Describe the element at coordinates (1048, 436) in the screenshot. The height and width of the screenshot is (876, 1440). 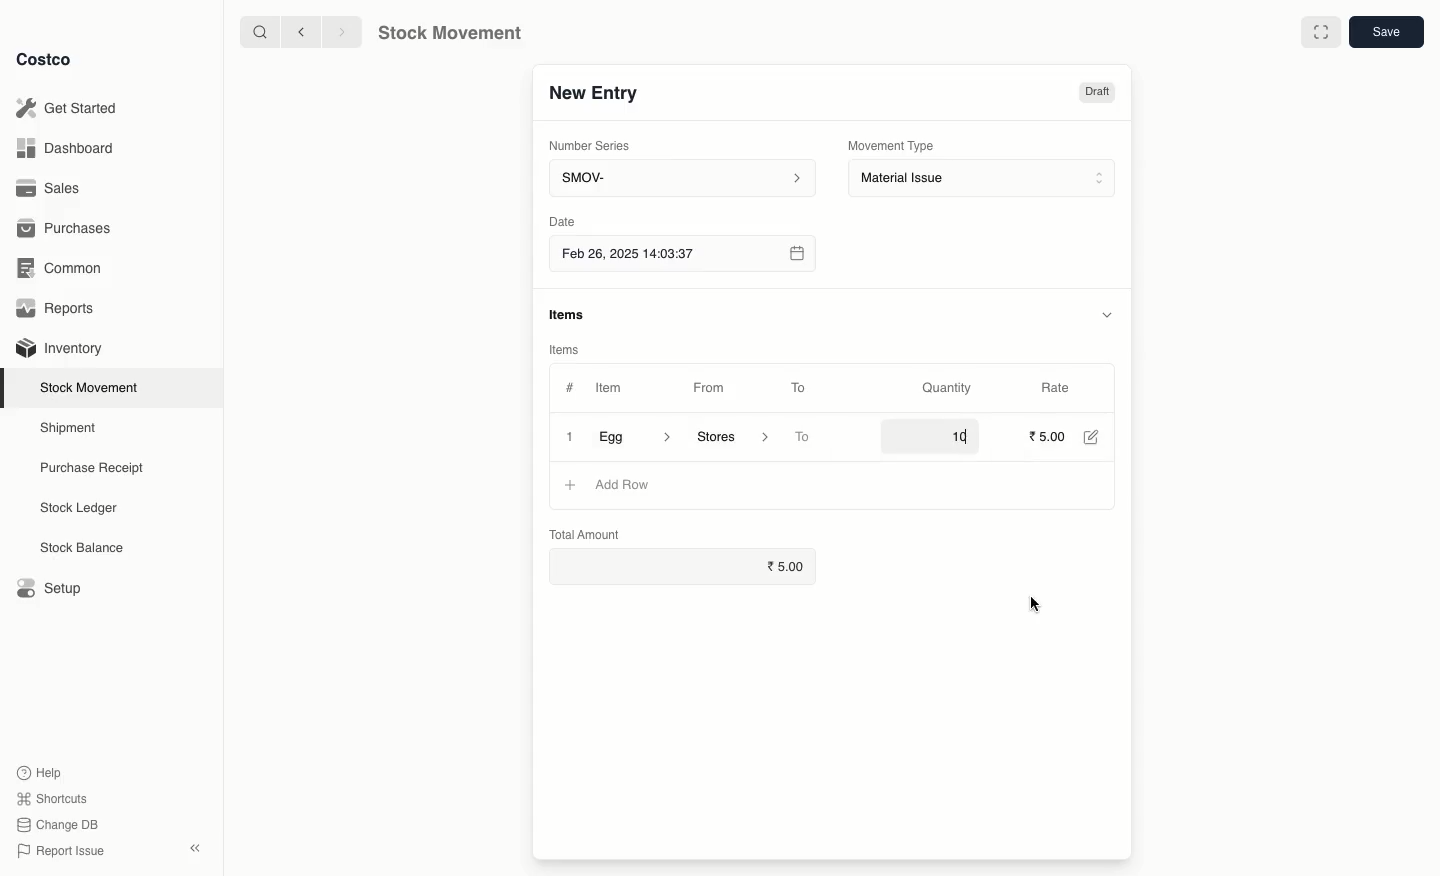
I see `5.00` at that location.